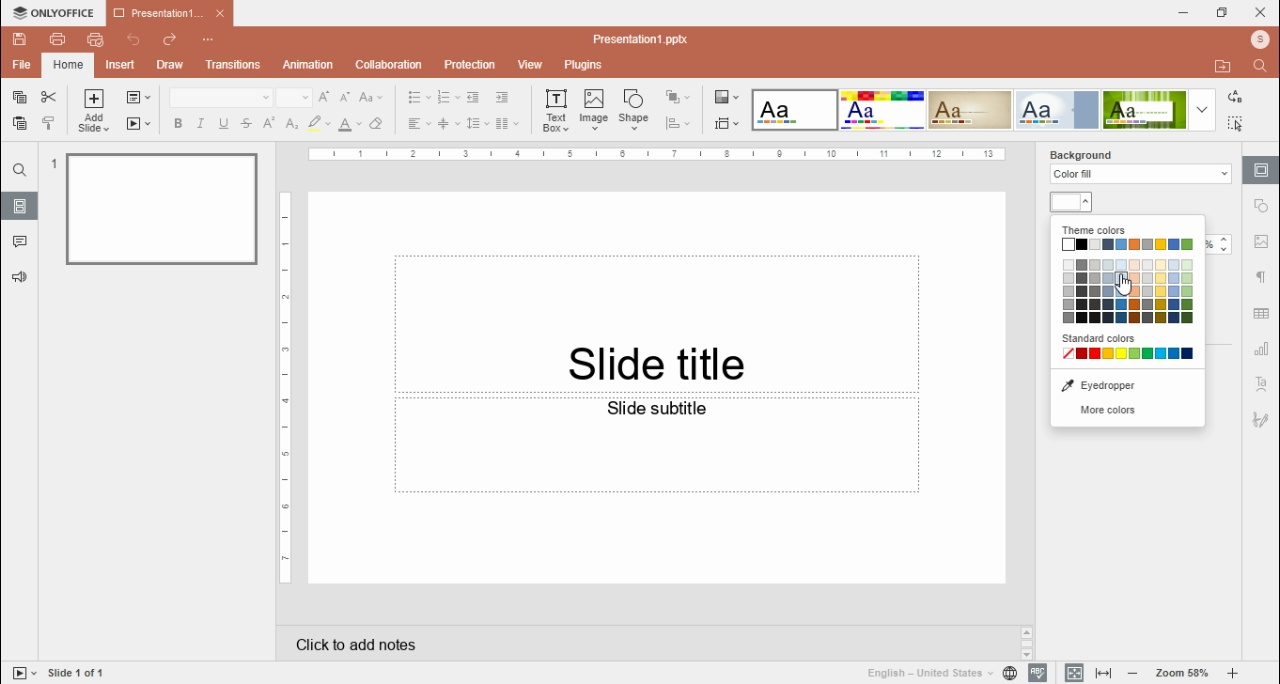 The height and width of the screenshot is (684, 1280). Describe the element at coordinates (20, 38) in the screenshot. I see `save` at that location.